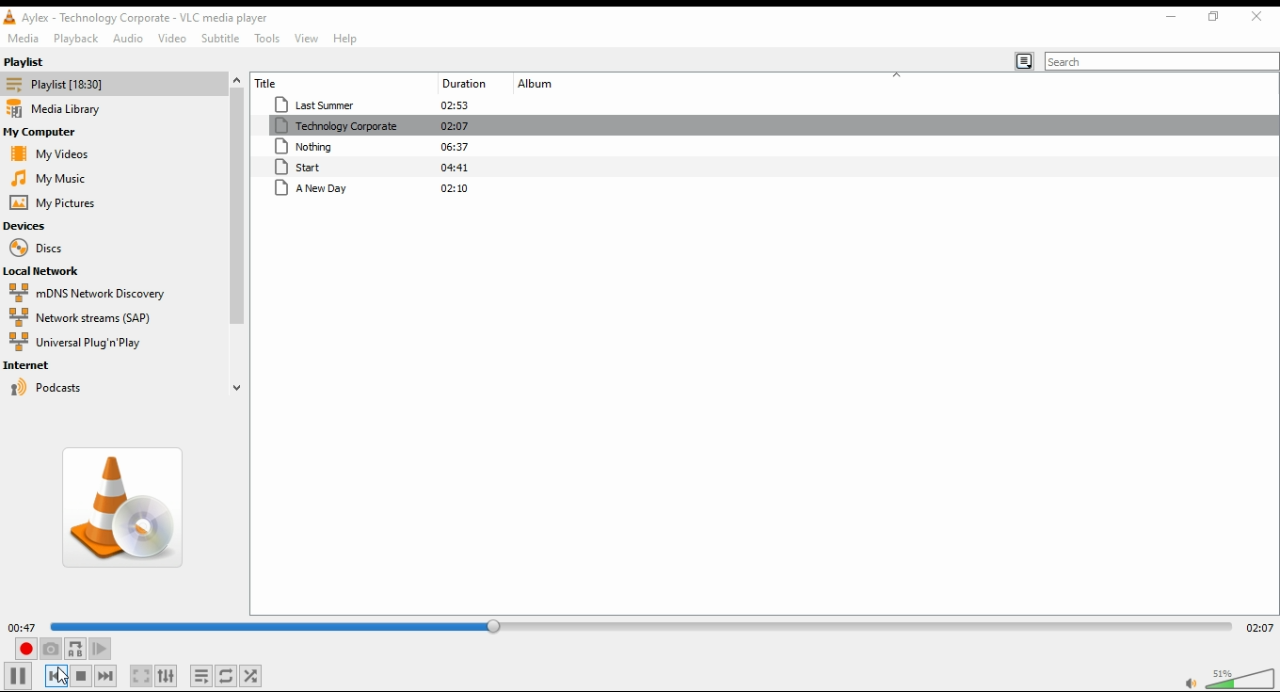  What do you see at coordinates (81, 676) in the screenshot?
I see `stop` at bounding box center [81, 676].